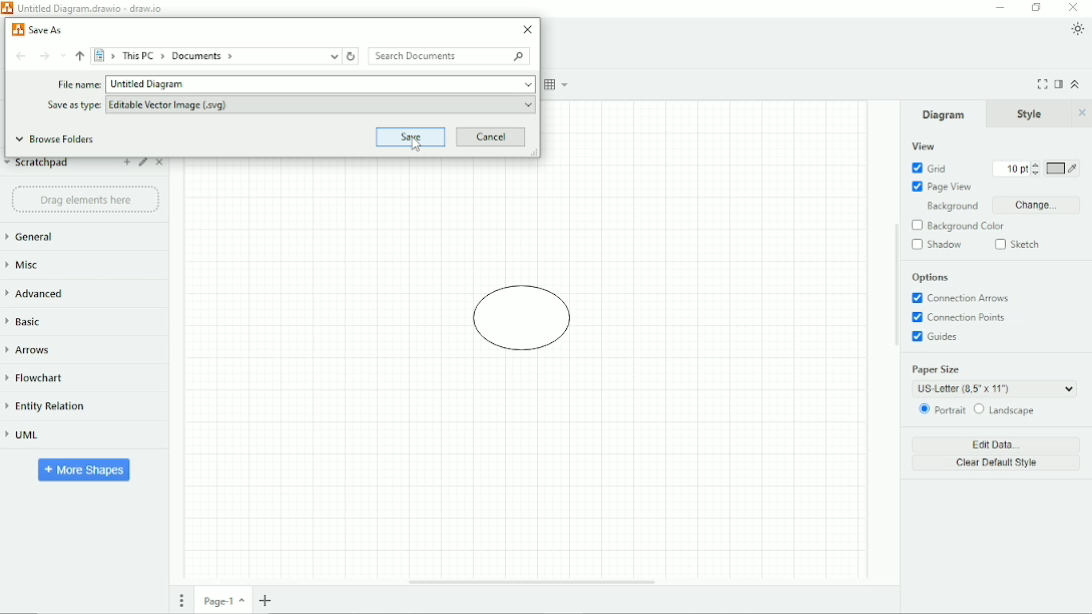 This screenshot has height=614, width=1092. Describe the element at coordinates (143, 163) in the screenshot. I see `Edit` at that location.